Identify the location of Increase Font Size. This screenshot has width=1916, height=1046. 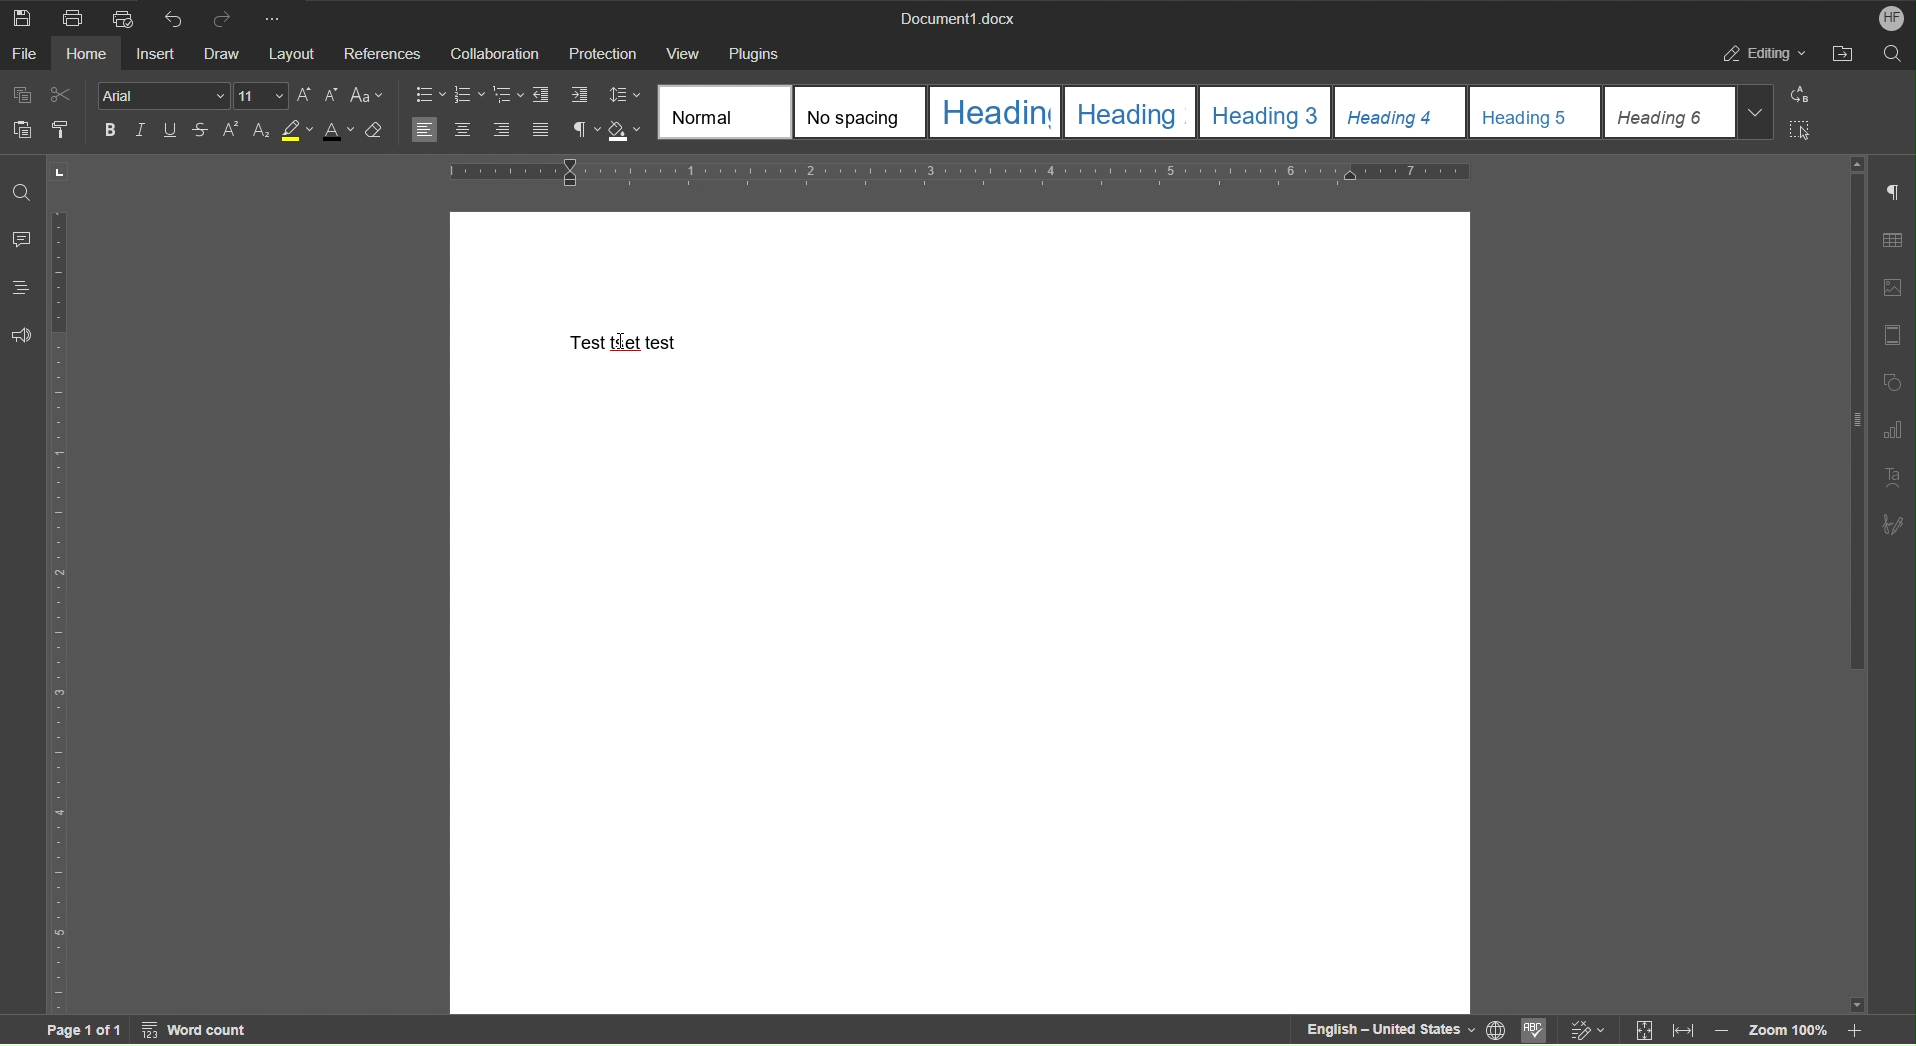
(305, 96).